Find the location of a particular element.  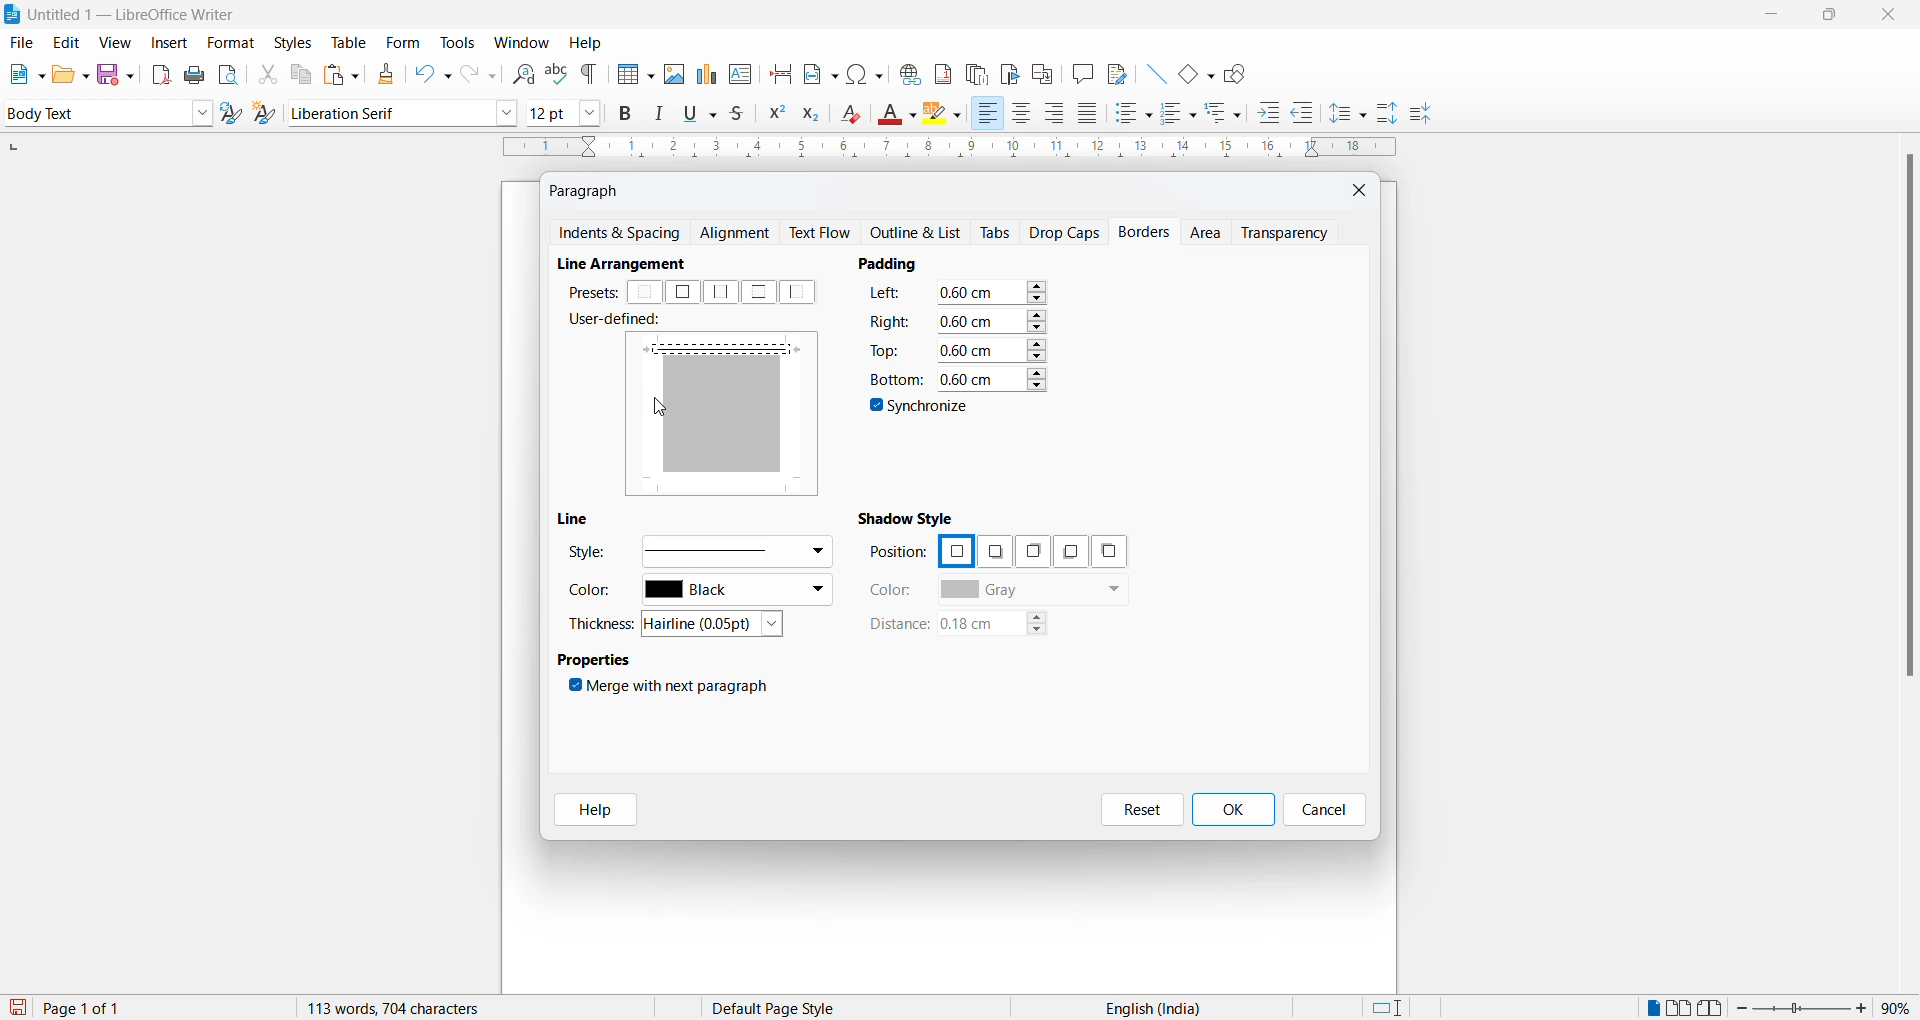

toggle unordered list is located at coordinates (1133, 113).